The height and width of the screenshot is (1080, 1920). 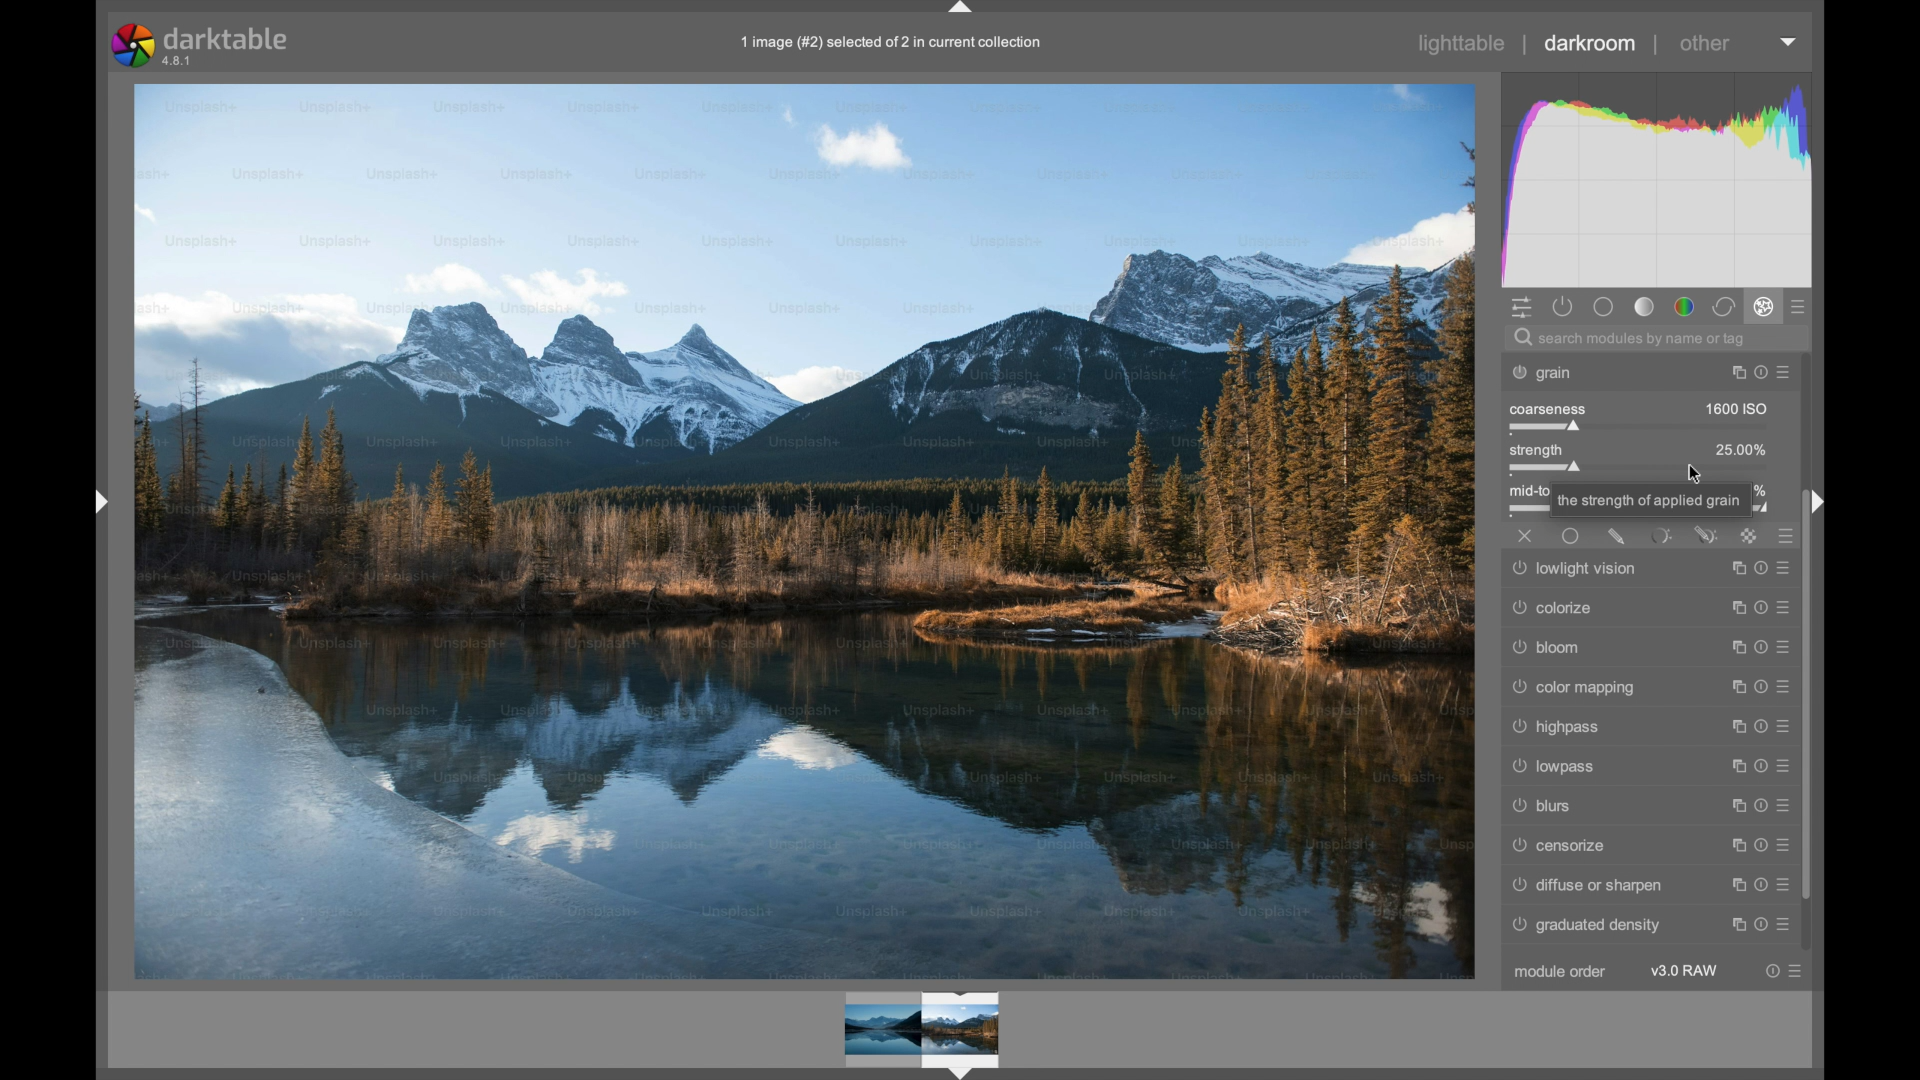 What do you see at coordinates (1556, 607) in the screenshot?
I see `colorize` at bounding box center [1556, 607].